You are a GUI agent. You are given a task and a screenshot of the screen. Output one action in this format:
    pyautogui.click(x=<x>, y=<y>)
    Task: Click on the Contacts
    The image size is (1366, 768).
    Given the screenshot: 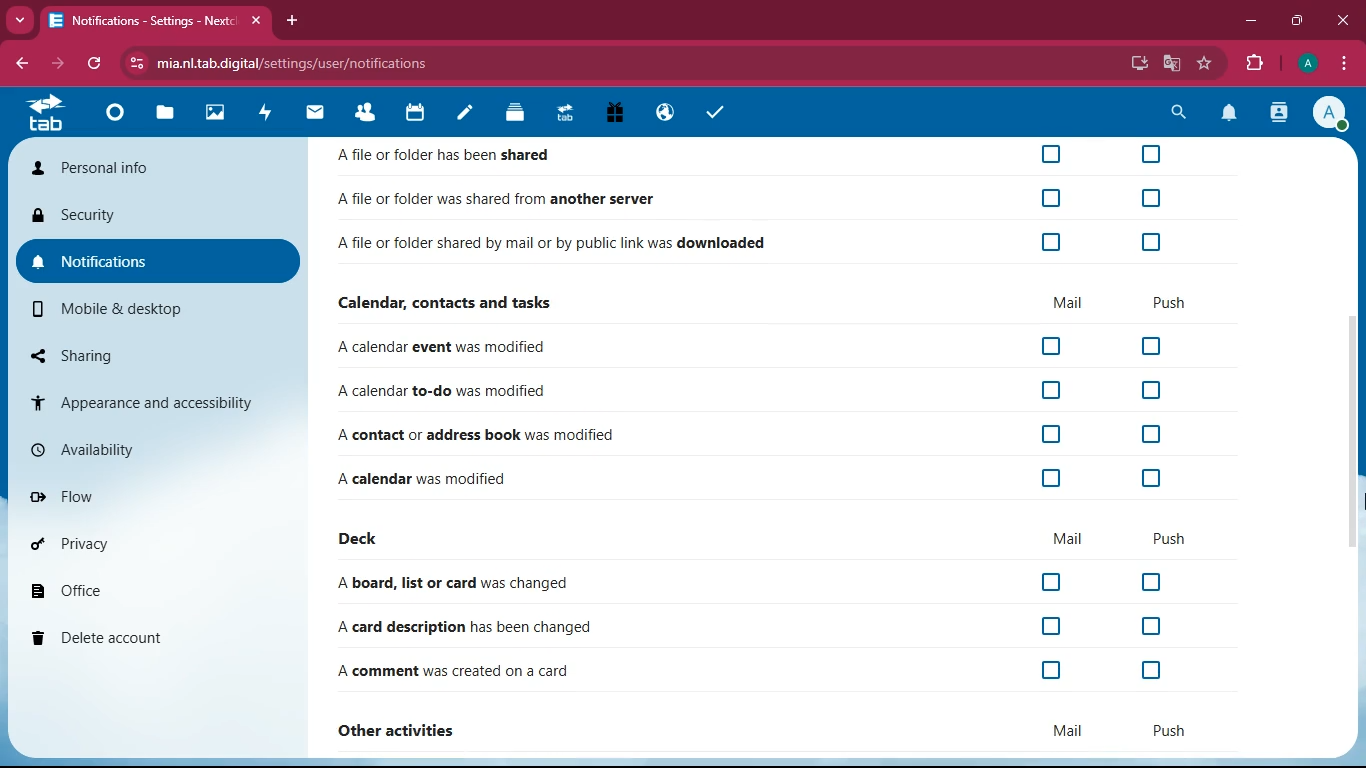 What is the action you would take?
    pyautogui.click(x=366, y=114)
    